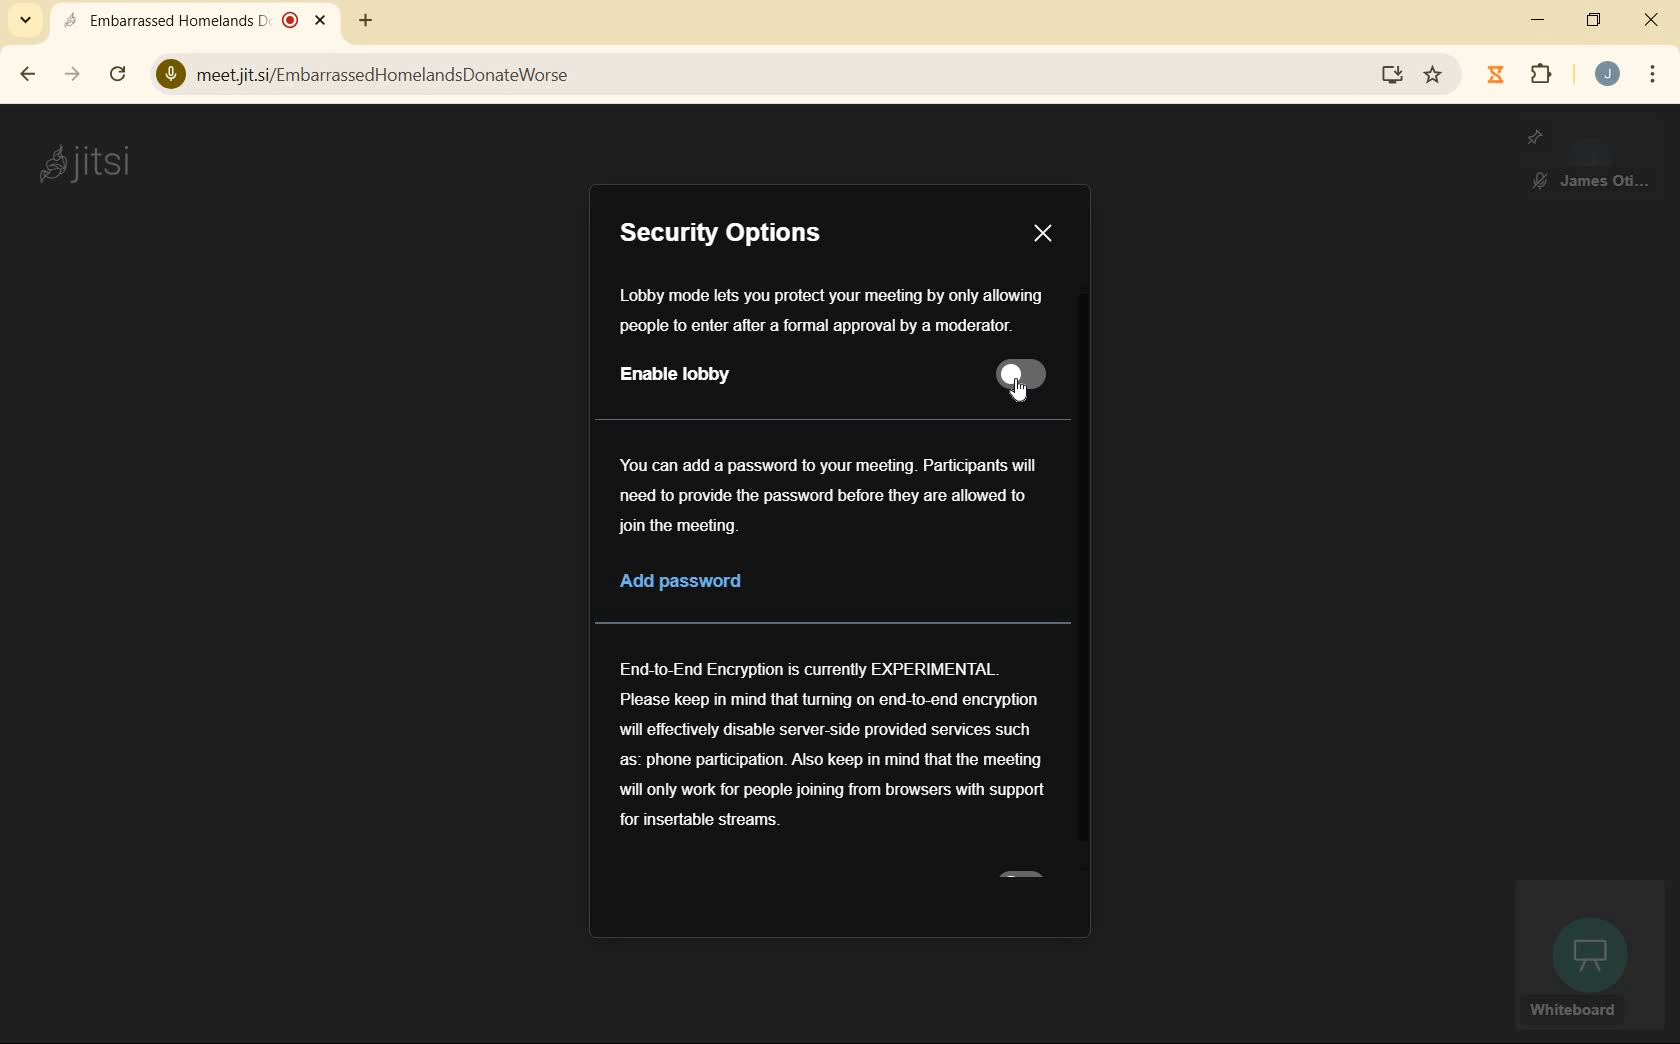 The height and width of the screenshot is (1044, 1680). What do you see at coordinates (834, 747) in the screenshot?
I see `End-End Encryption information` at bounding box center [834, 747].